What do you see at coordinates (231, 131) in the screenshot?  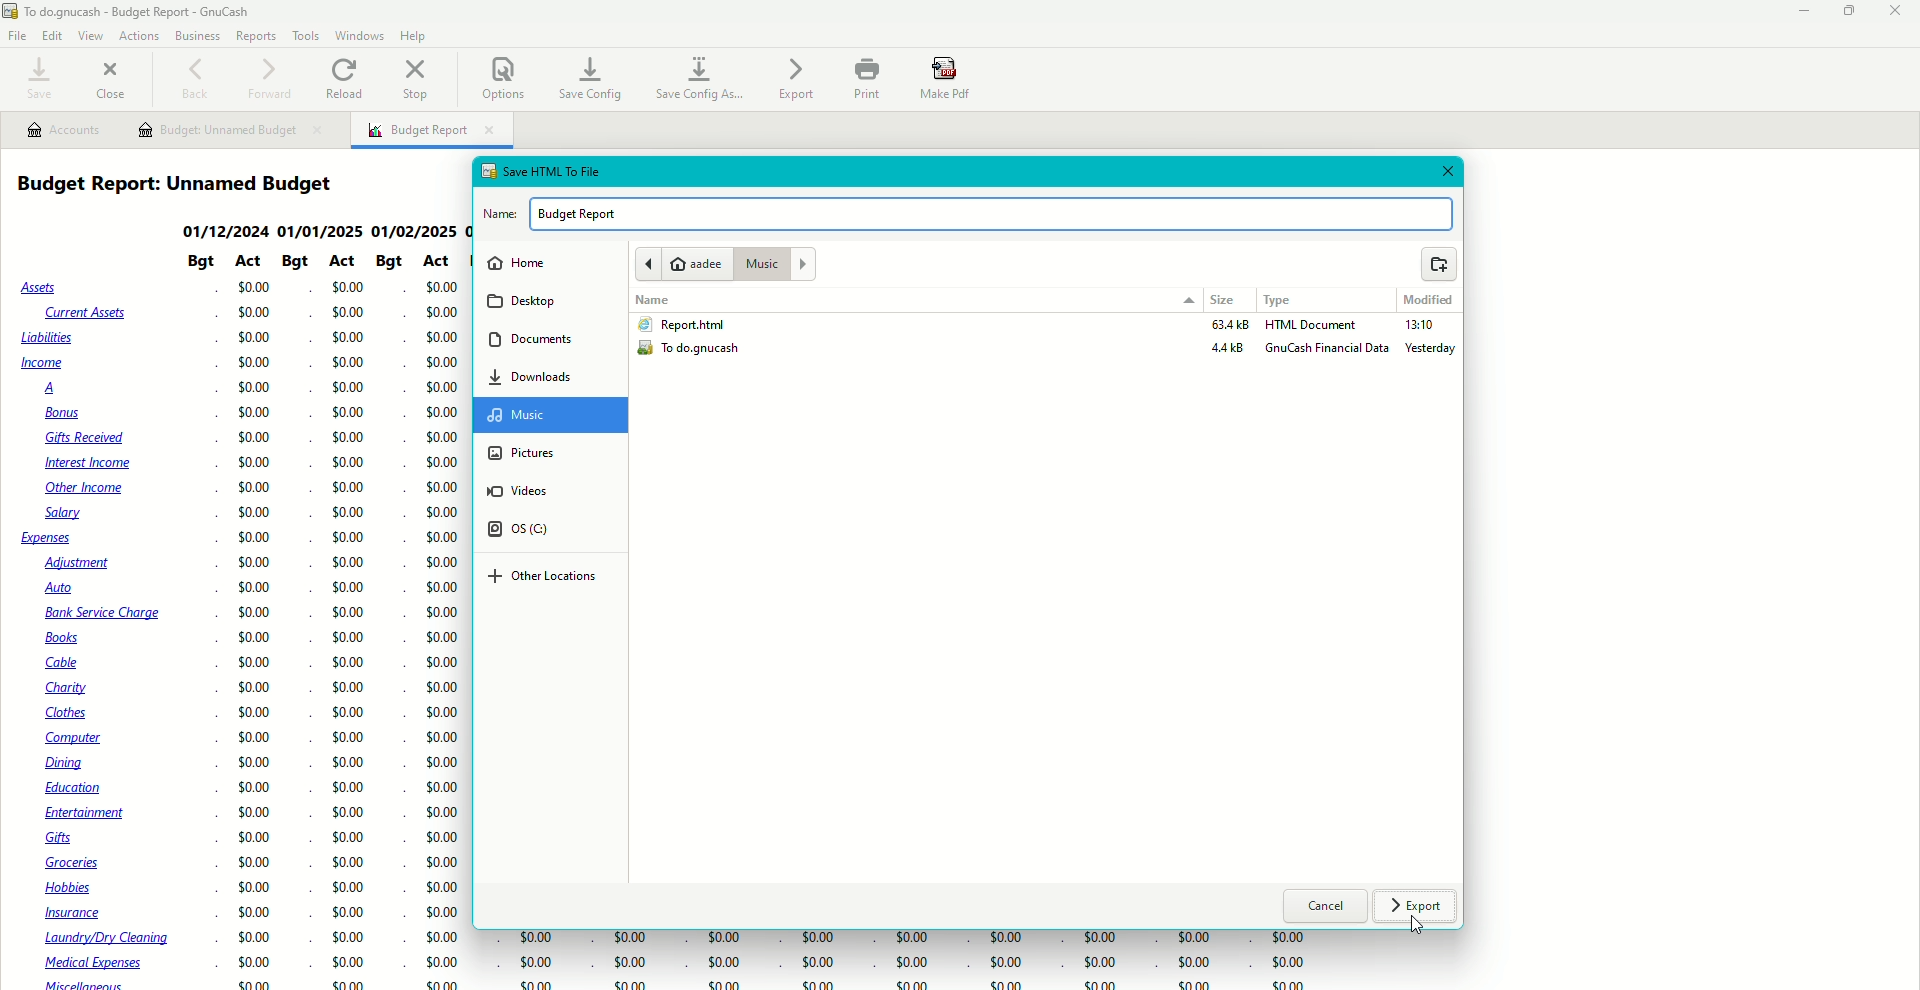 I see `Unnamed Budget` at bounding box center [231, 131].